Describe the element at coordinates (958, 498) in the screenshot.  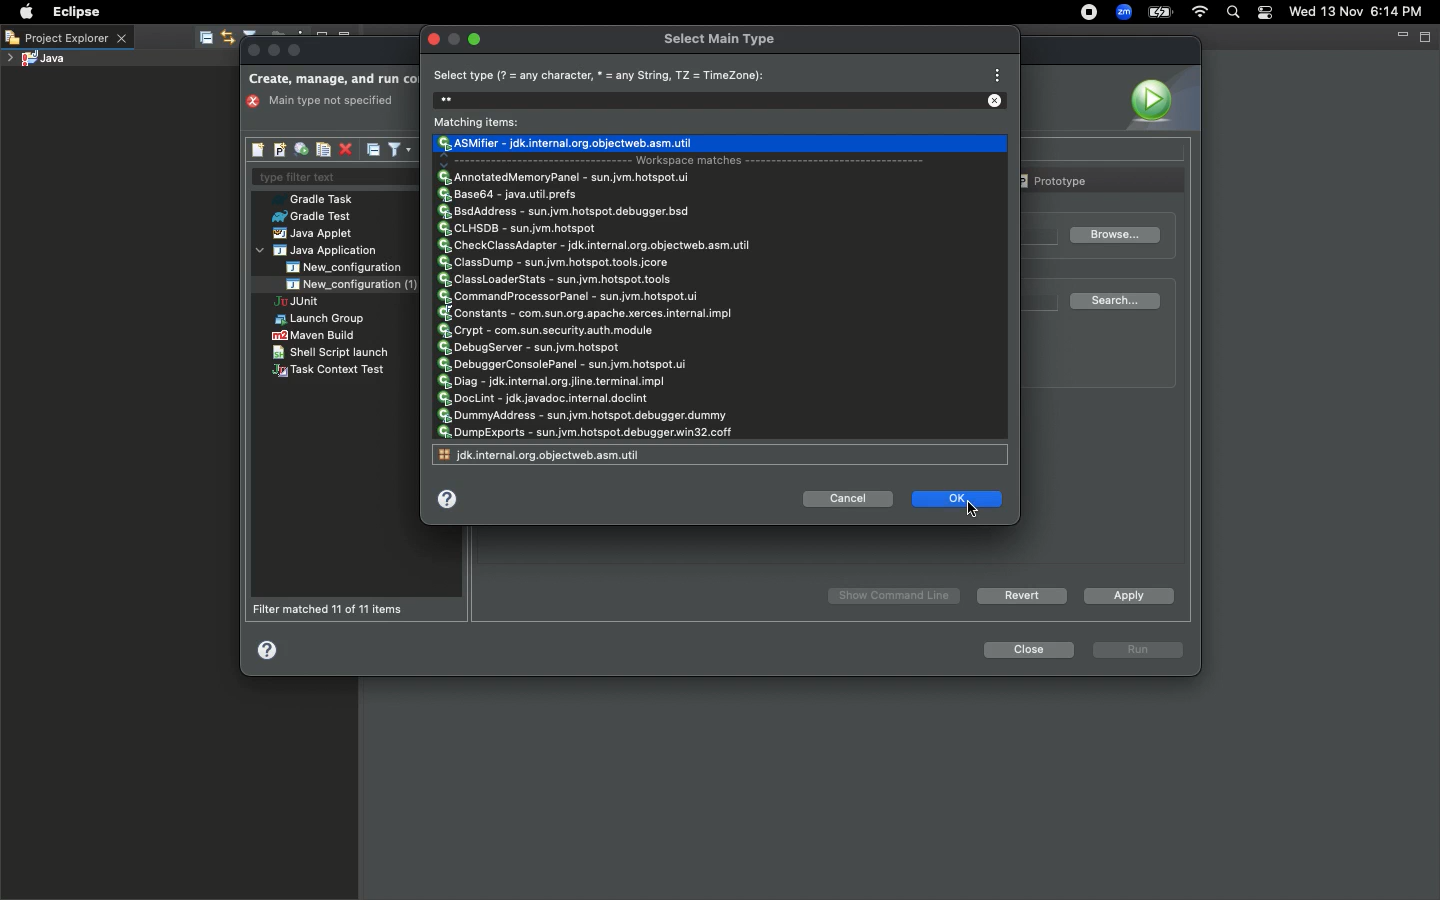
I see `Ok` at that location.